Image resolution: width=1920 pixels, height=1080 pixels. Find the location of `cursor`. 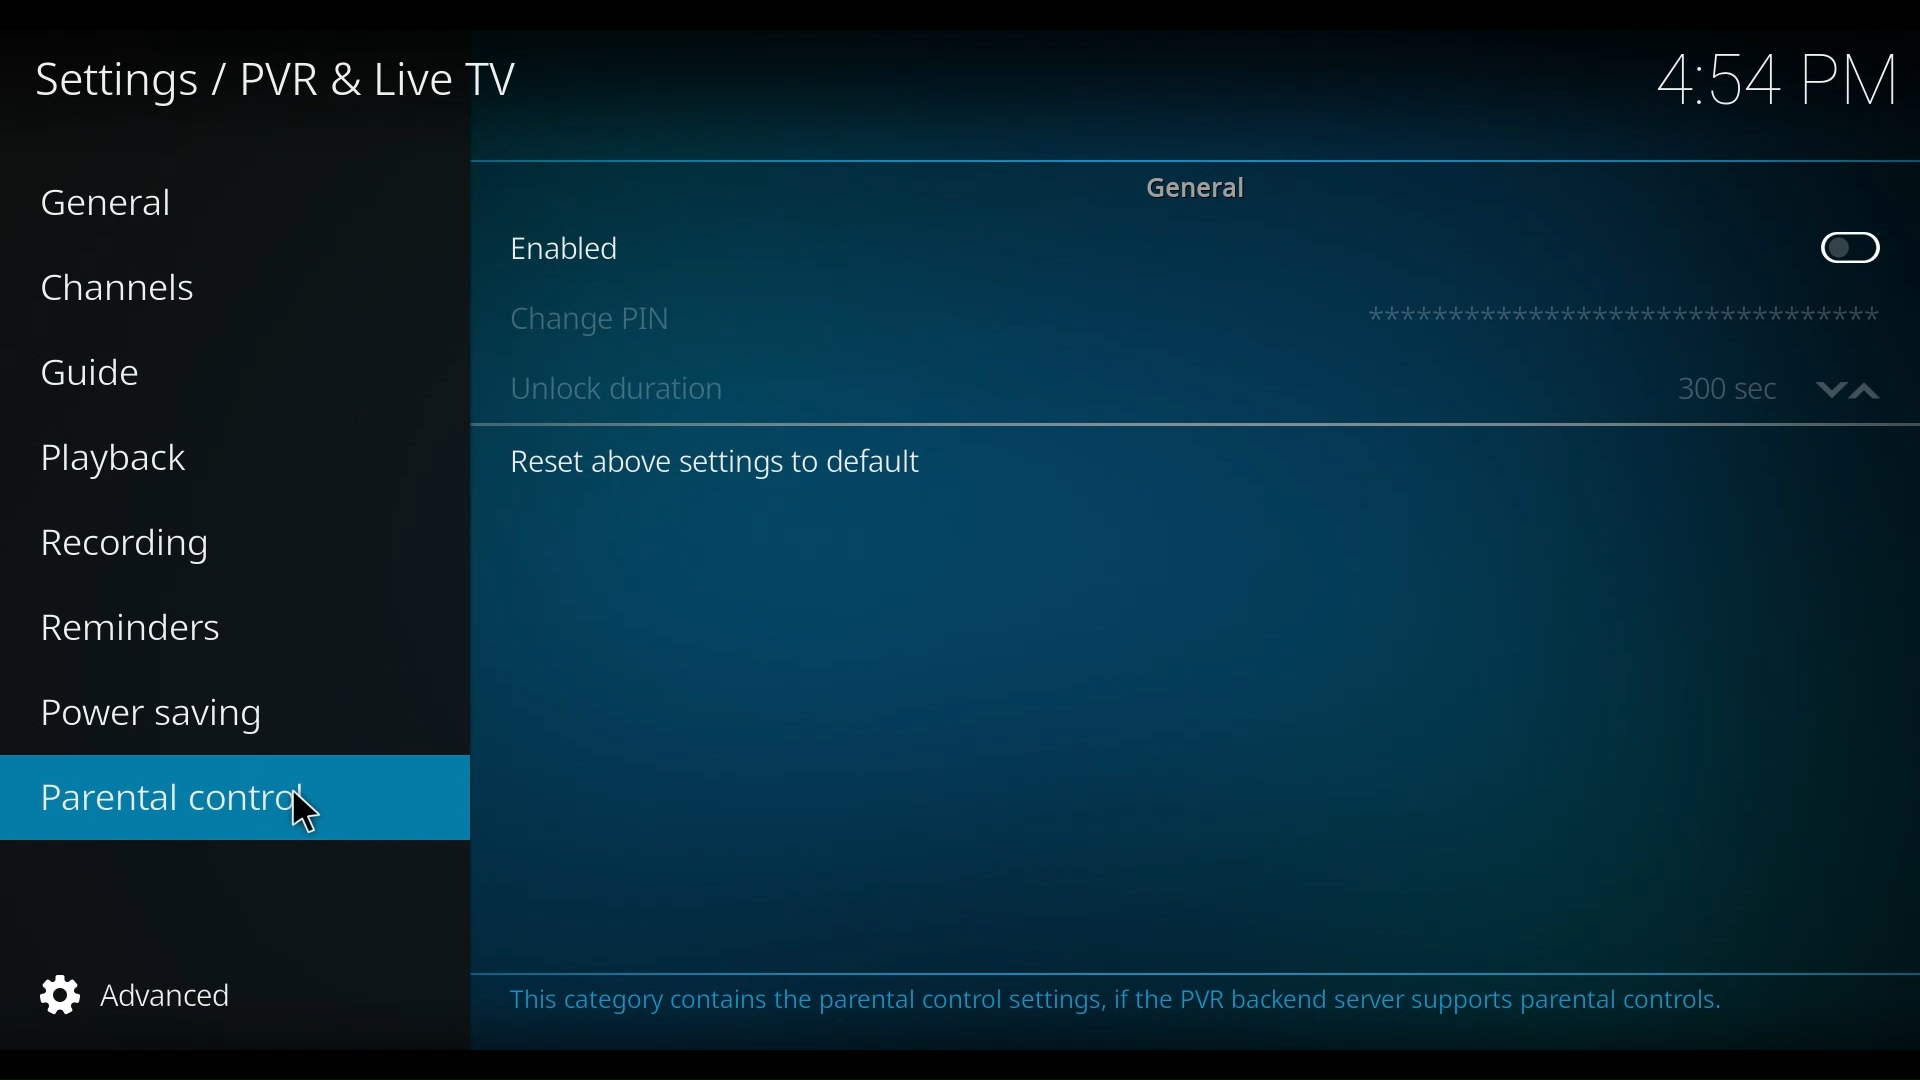

cursor is located at coordinates (307, 815).